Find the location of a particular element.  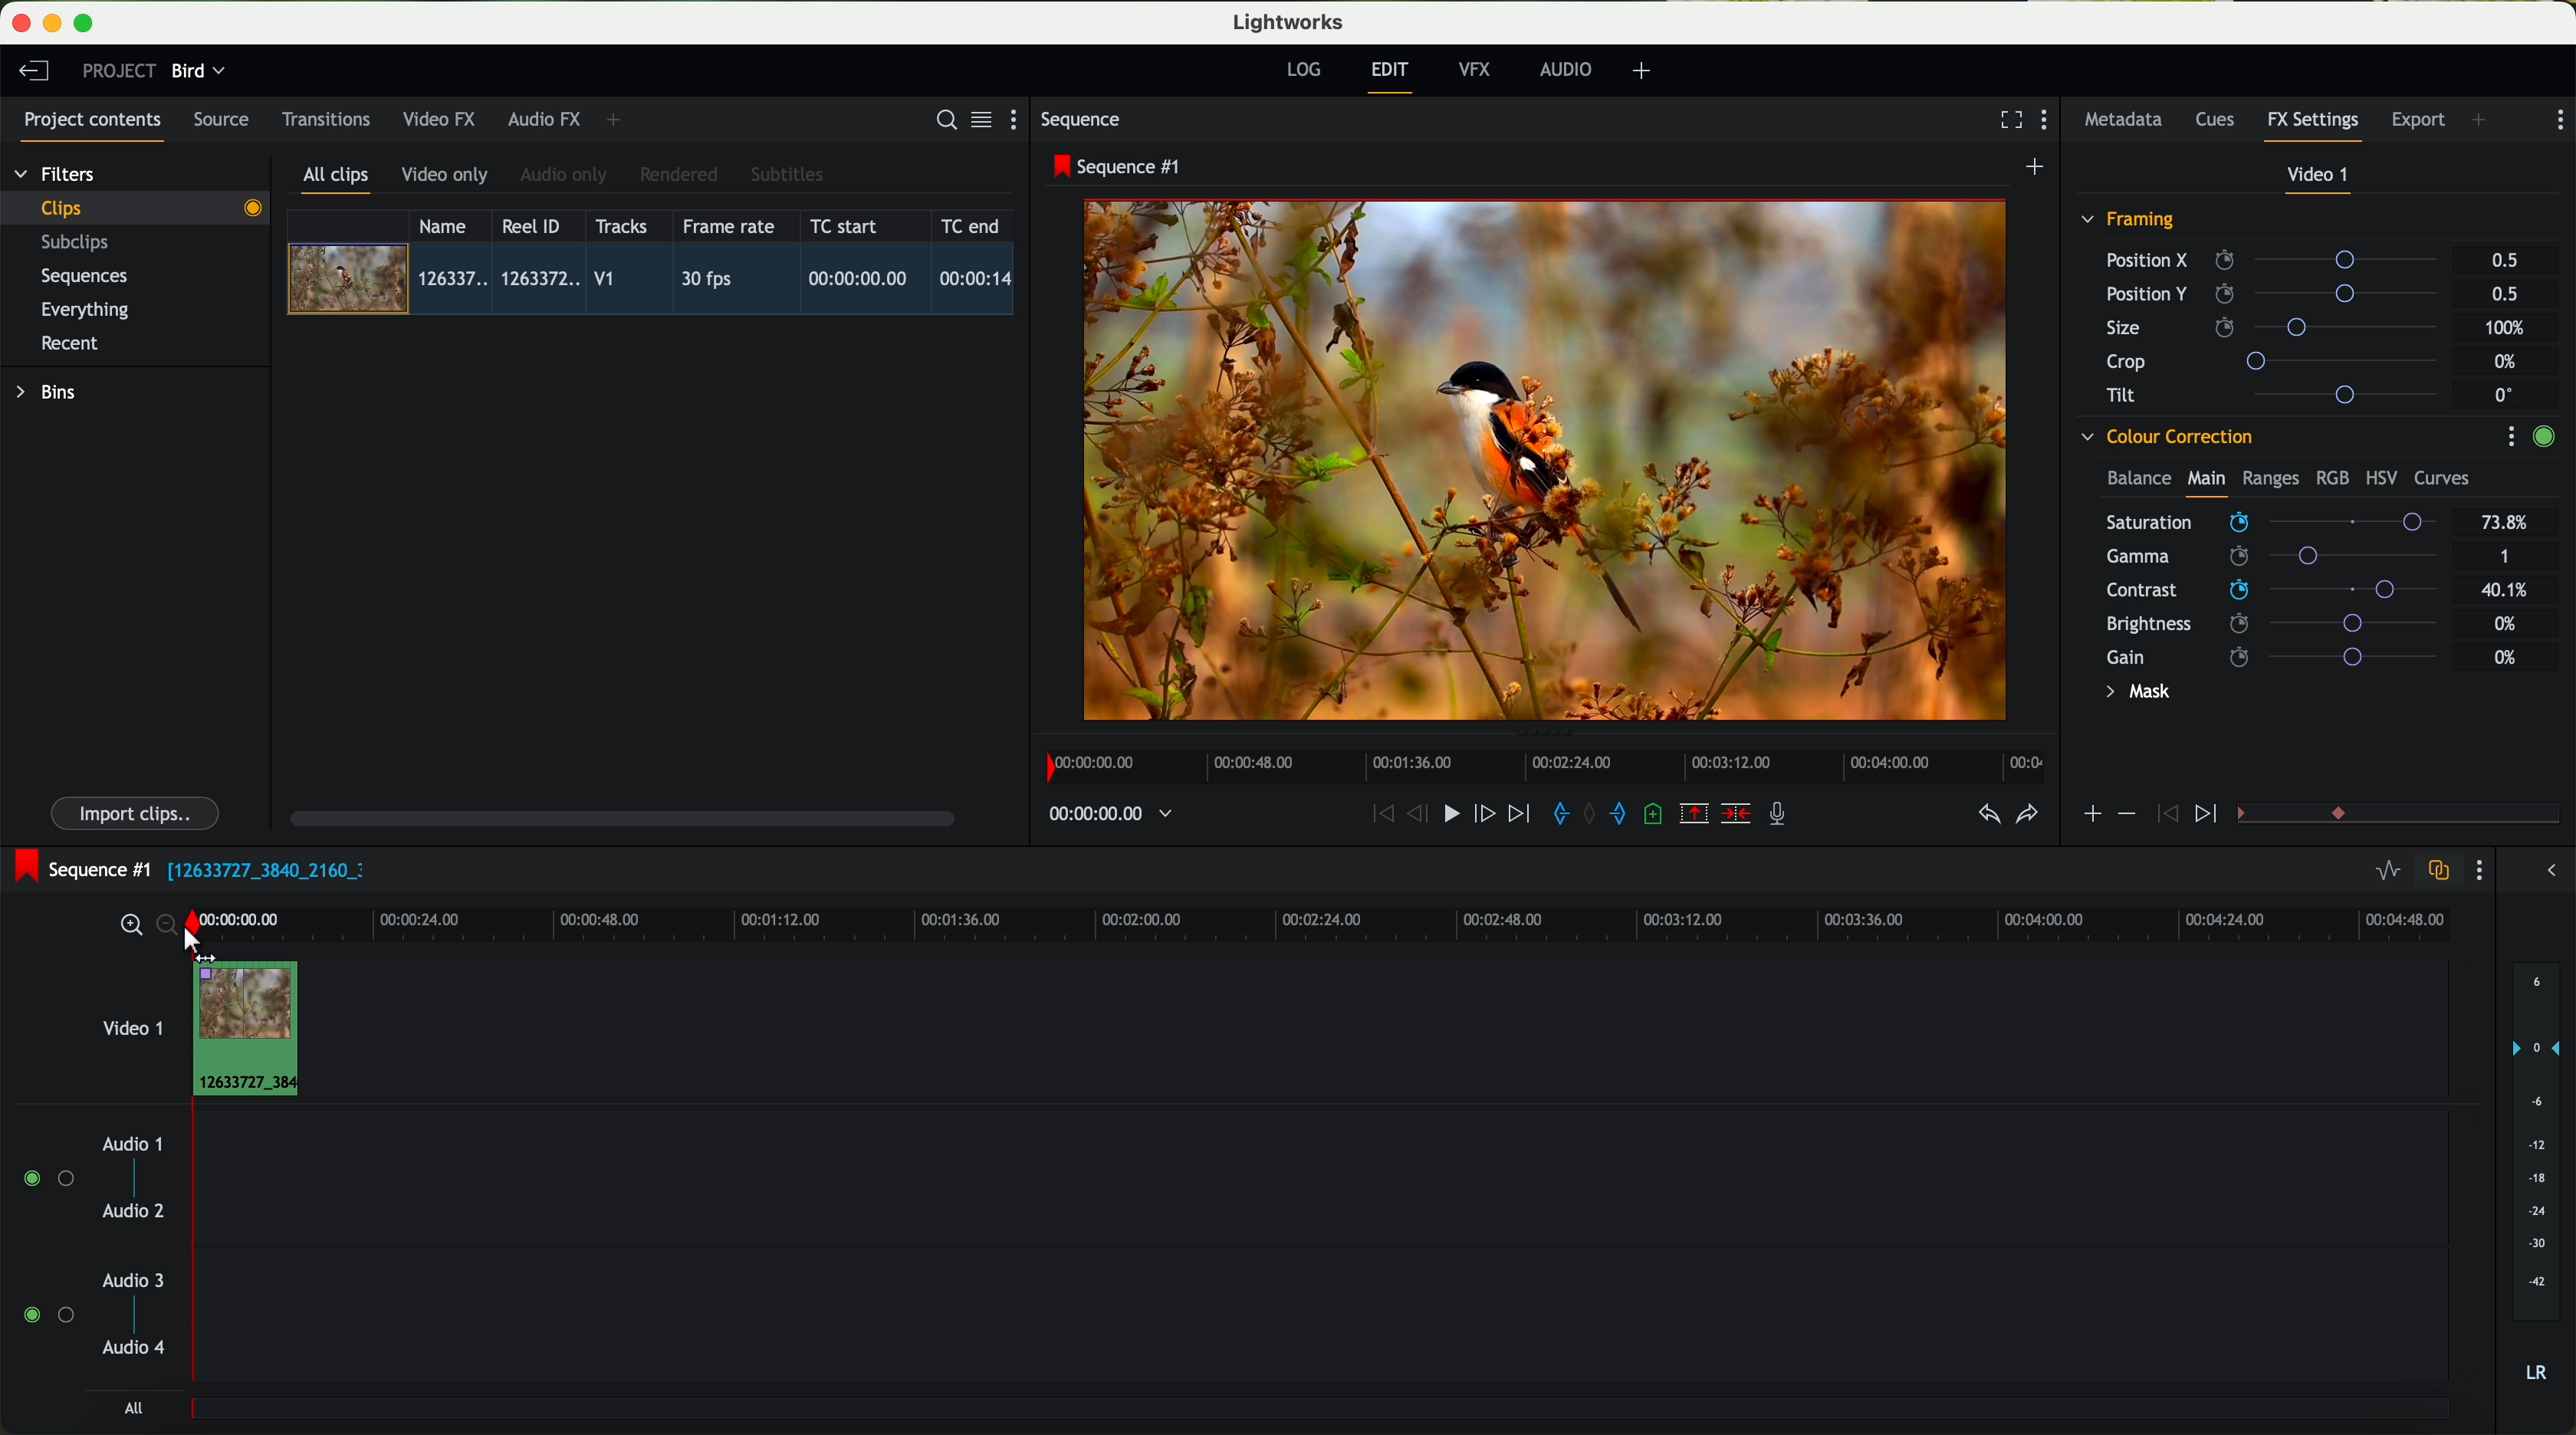

TC start is located at coordinates (846, 225).